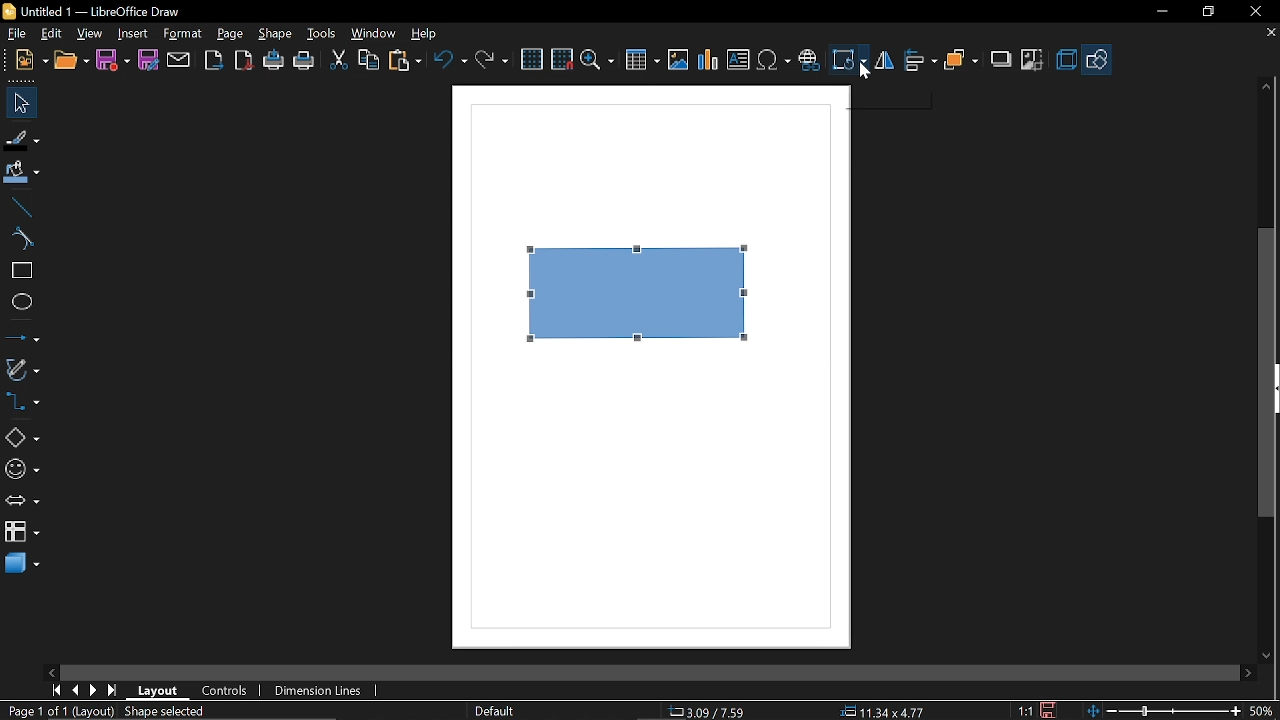 The height and width of the screenshot is (720, 1280). What do you see at coordinates (676, 61) in the screenshot?
I see `Insert Image` at bounding box center [676, 61].